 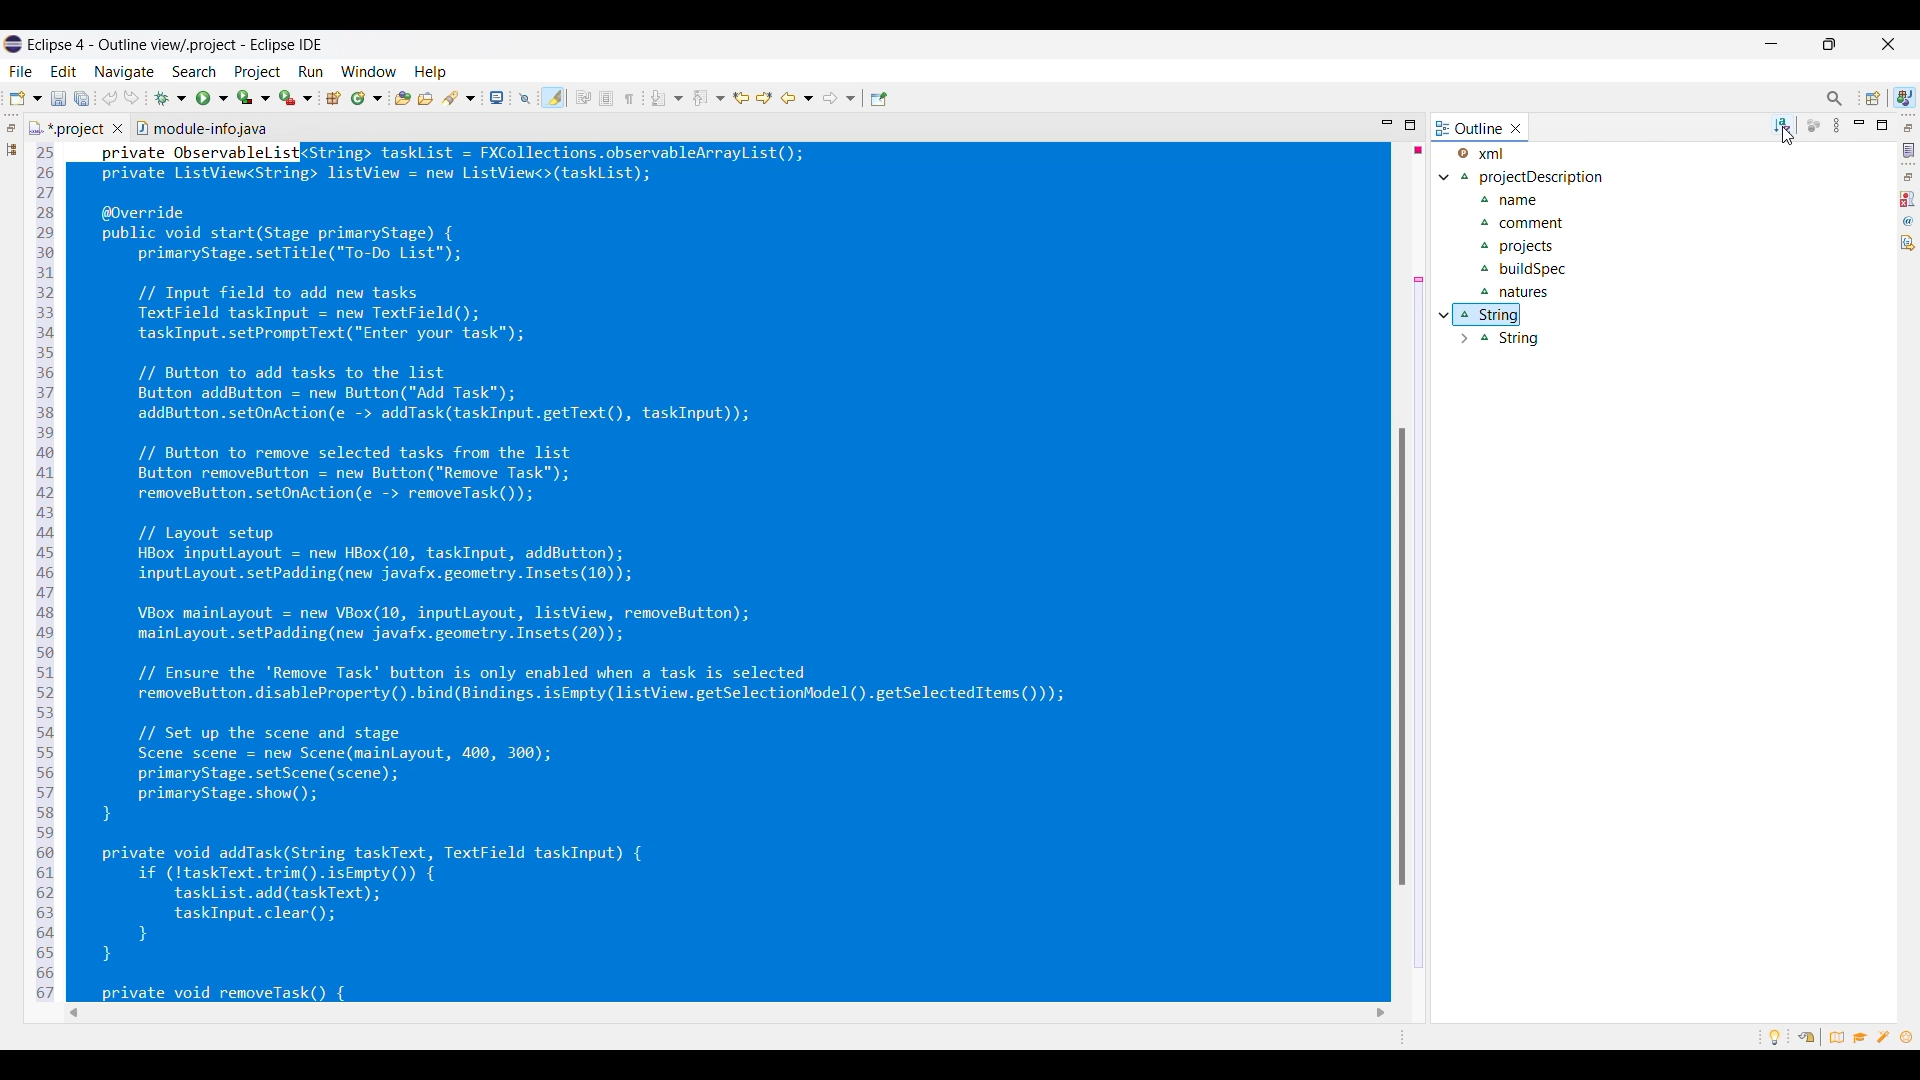 What do you see at coordinates (1783, 125) in the screenshot?
I see `Sort` at bounding box center [1783, 125].